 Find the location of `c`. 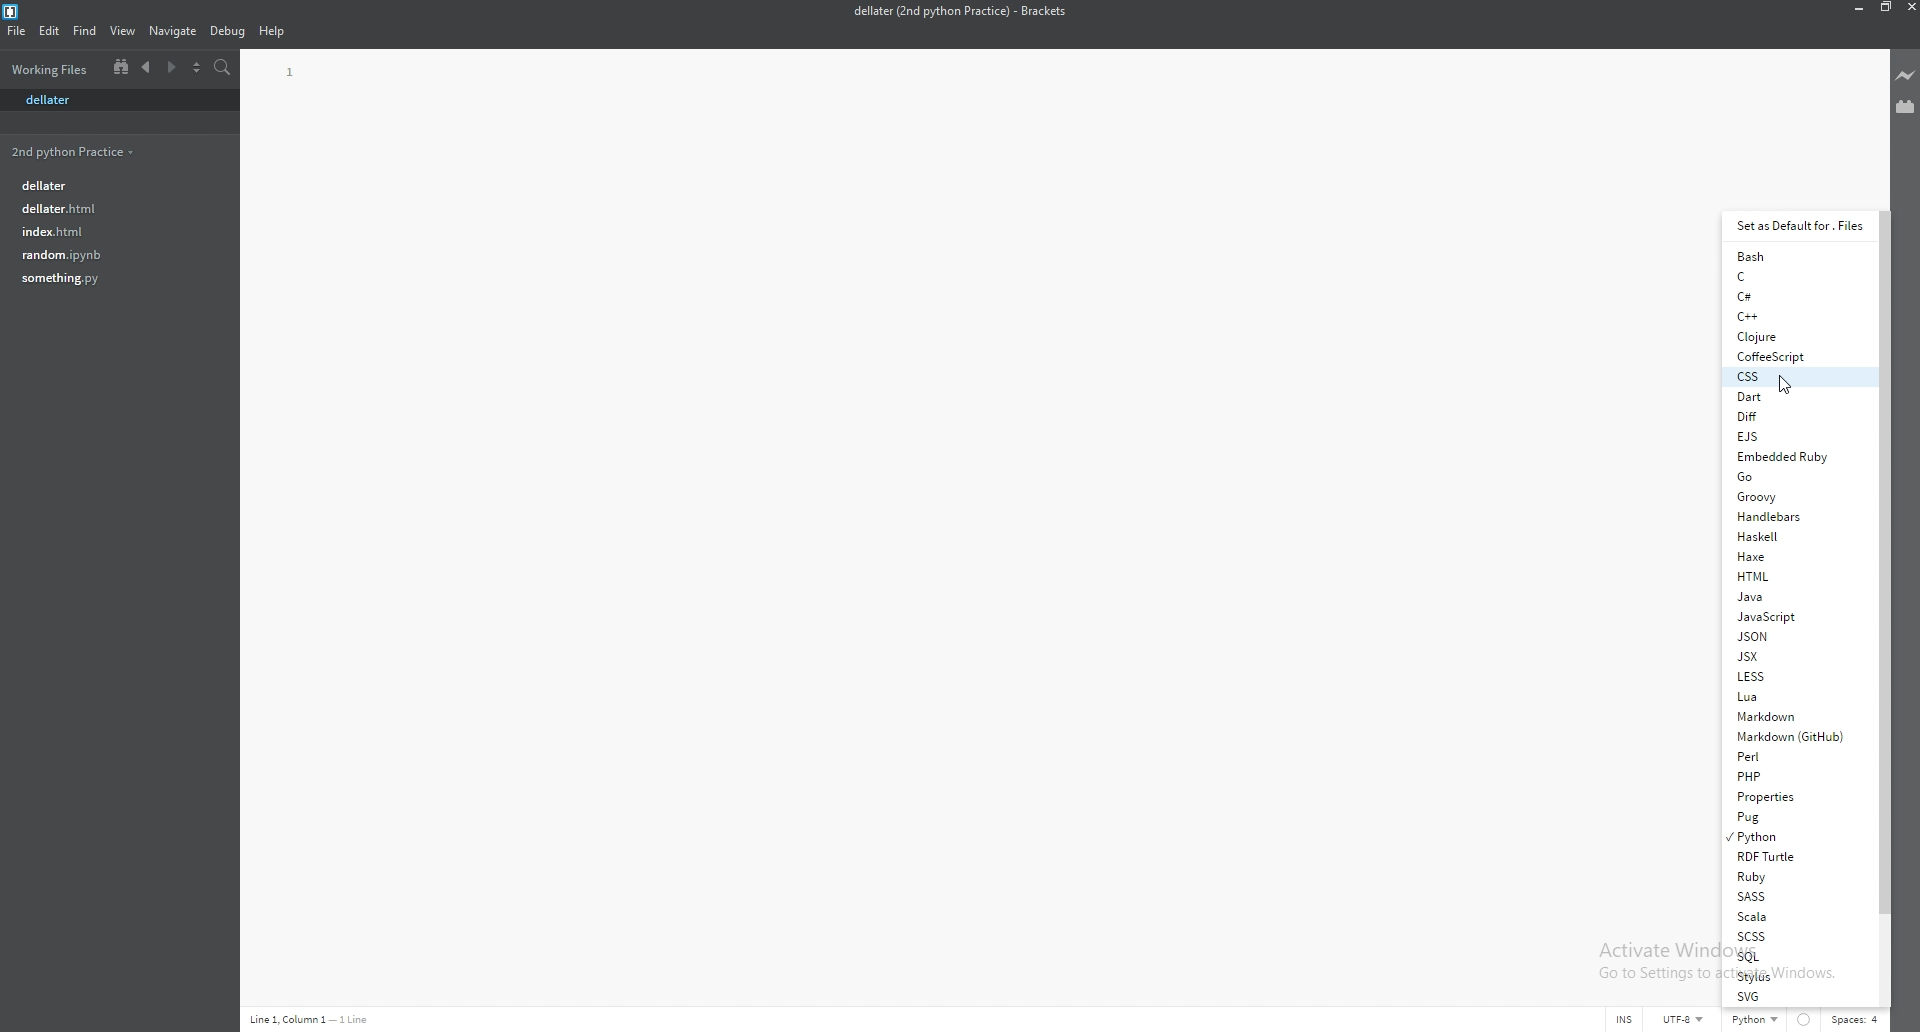

c is located at coordinates (1796, 276).